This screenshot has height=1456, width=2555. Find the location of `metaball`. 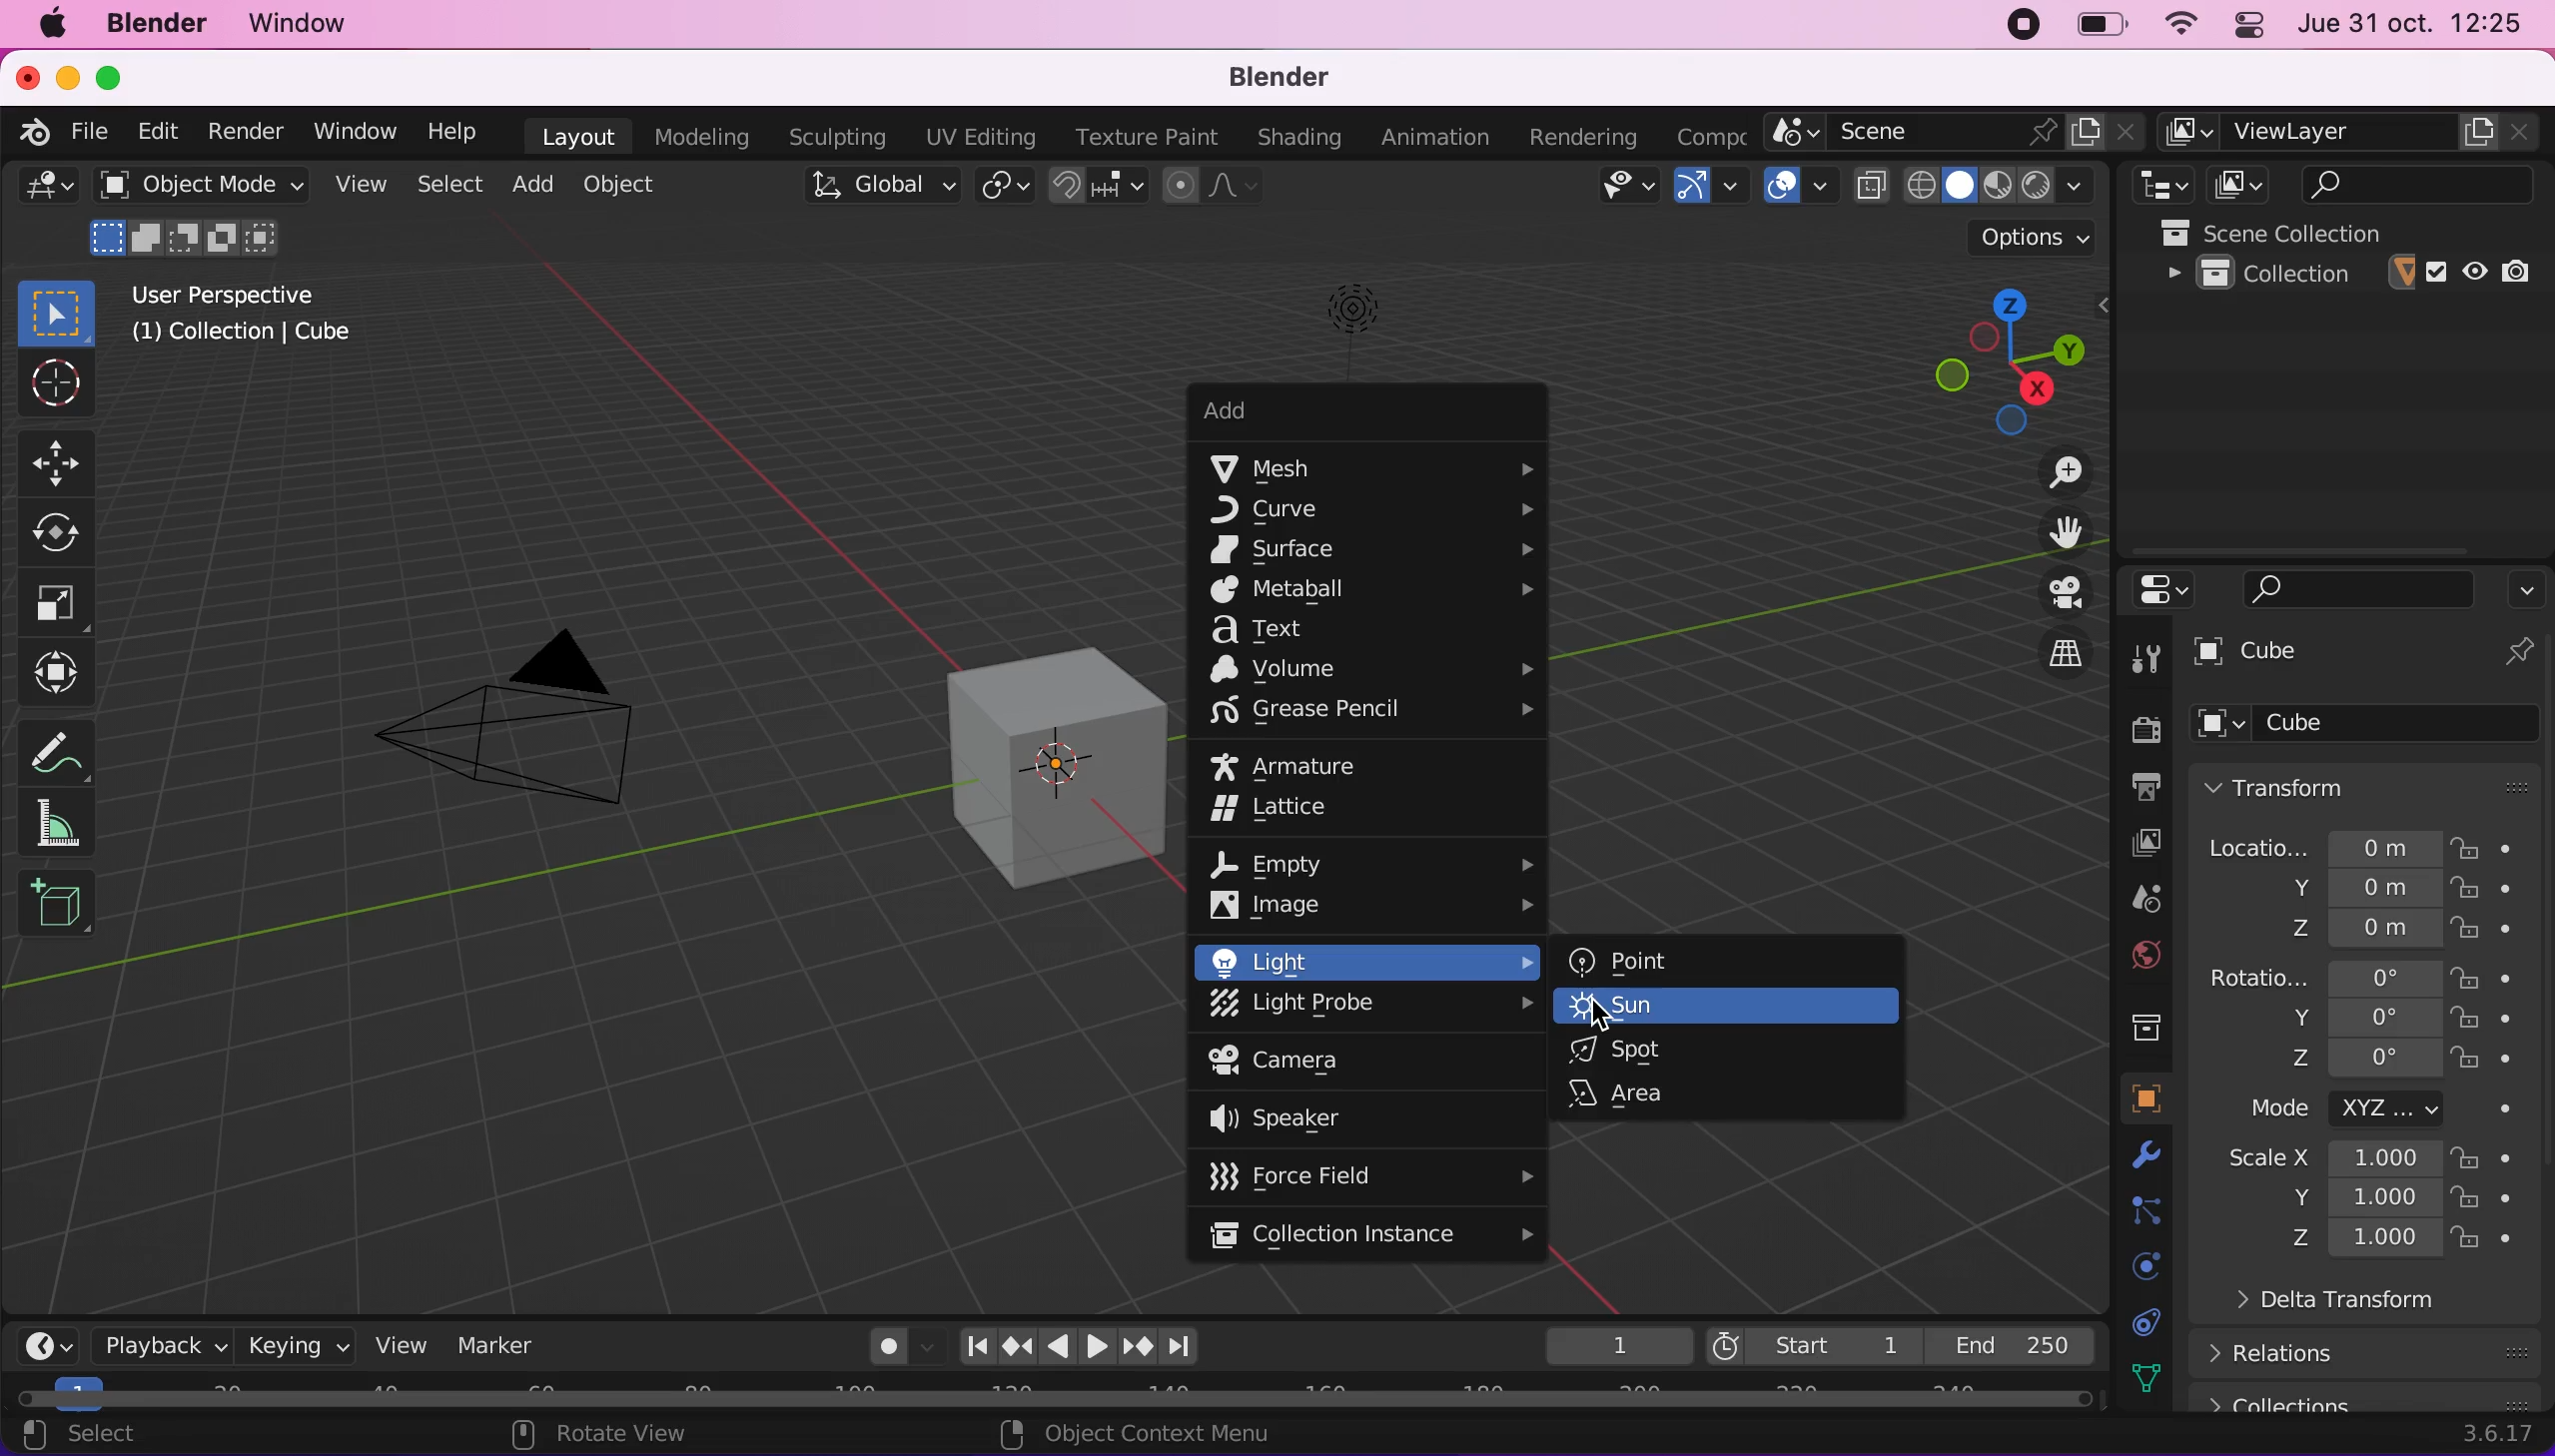

metaball is located at coordinates (1370, 591).